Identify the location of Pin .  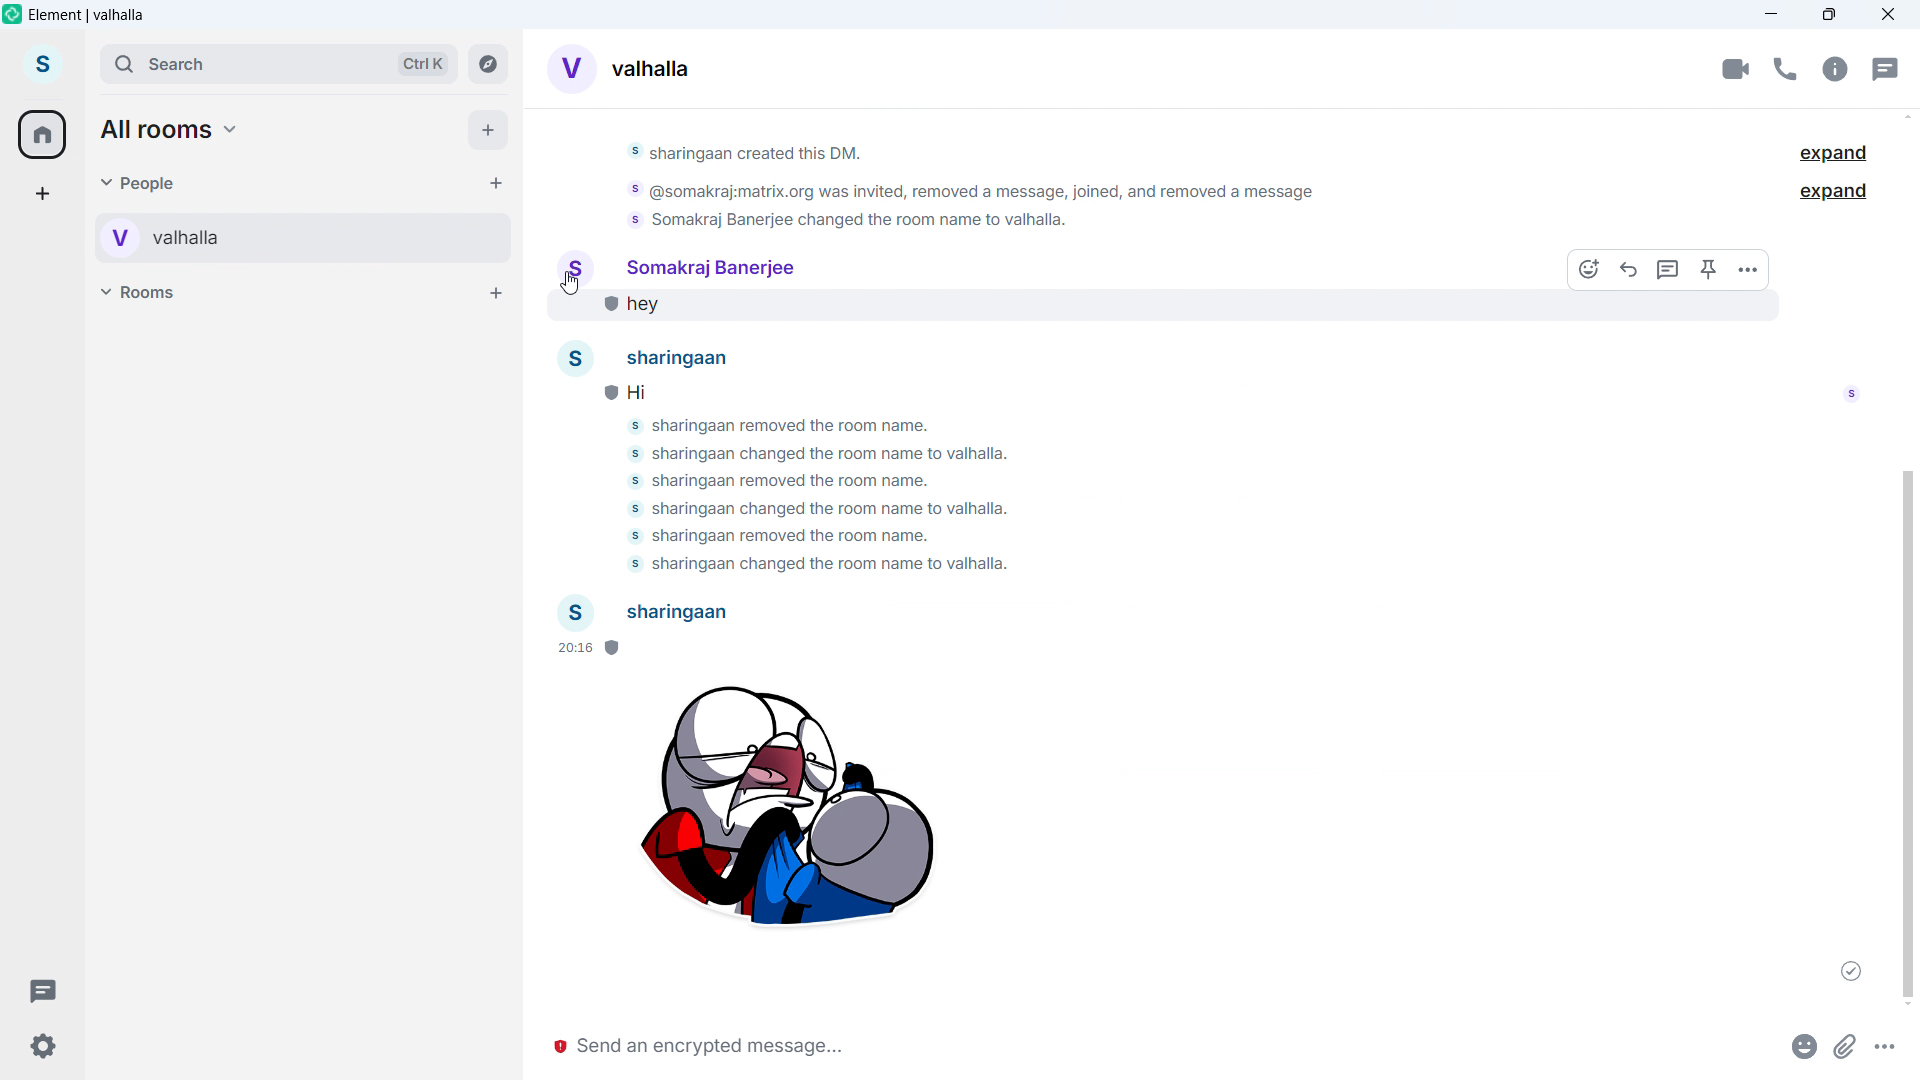
(1709, 269).